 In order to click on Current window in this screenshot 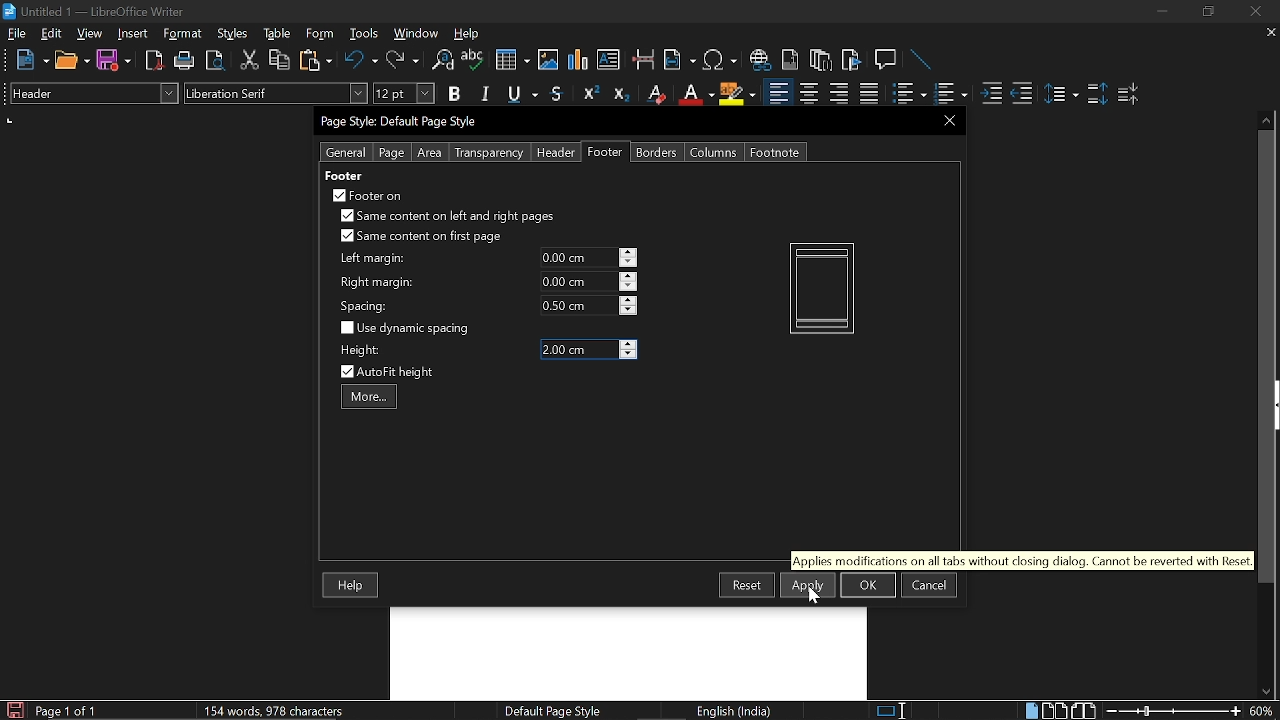, I will do `click(94, 12)`.